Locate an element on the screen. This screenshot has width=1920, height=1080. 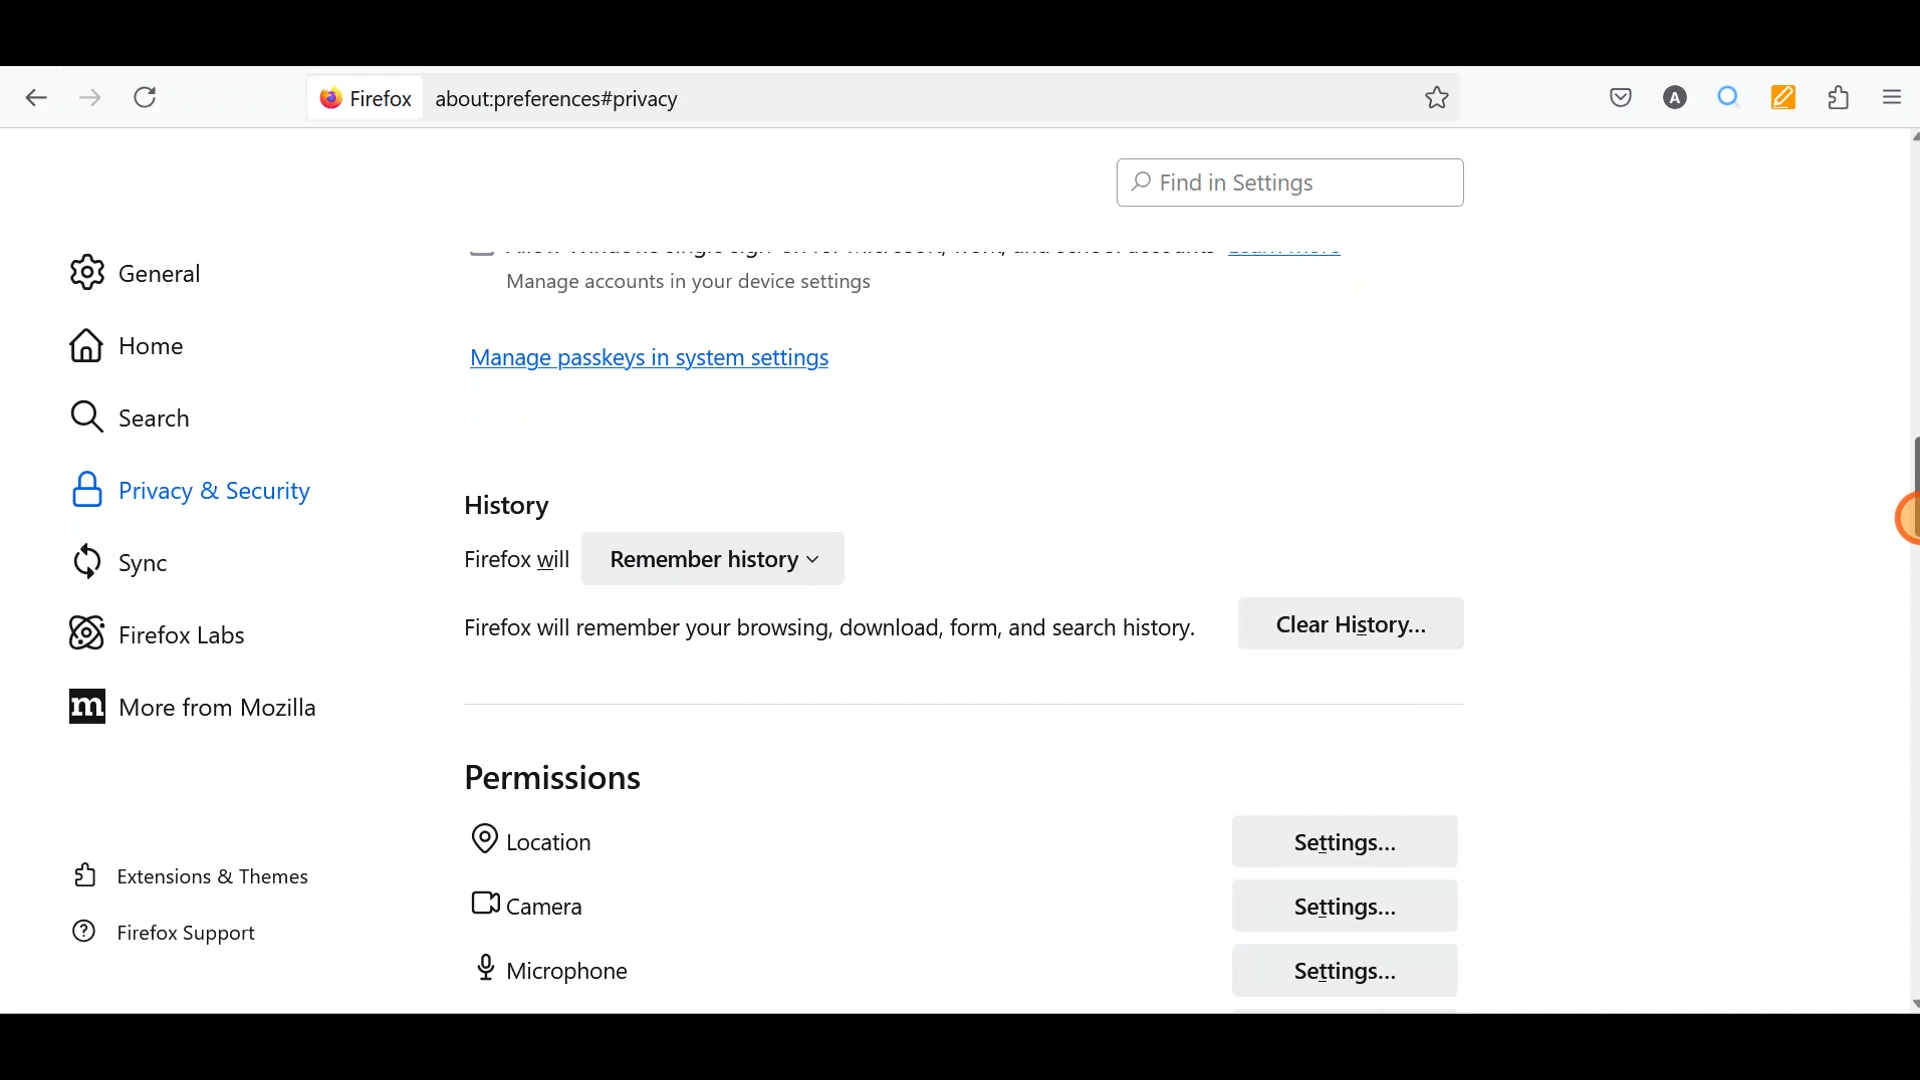
Manage passkeys in system settings is located at coordinates (673, 364).